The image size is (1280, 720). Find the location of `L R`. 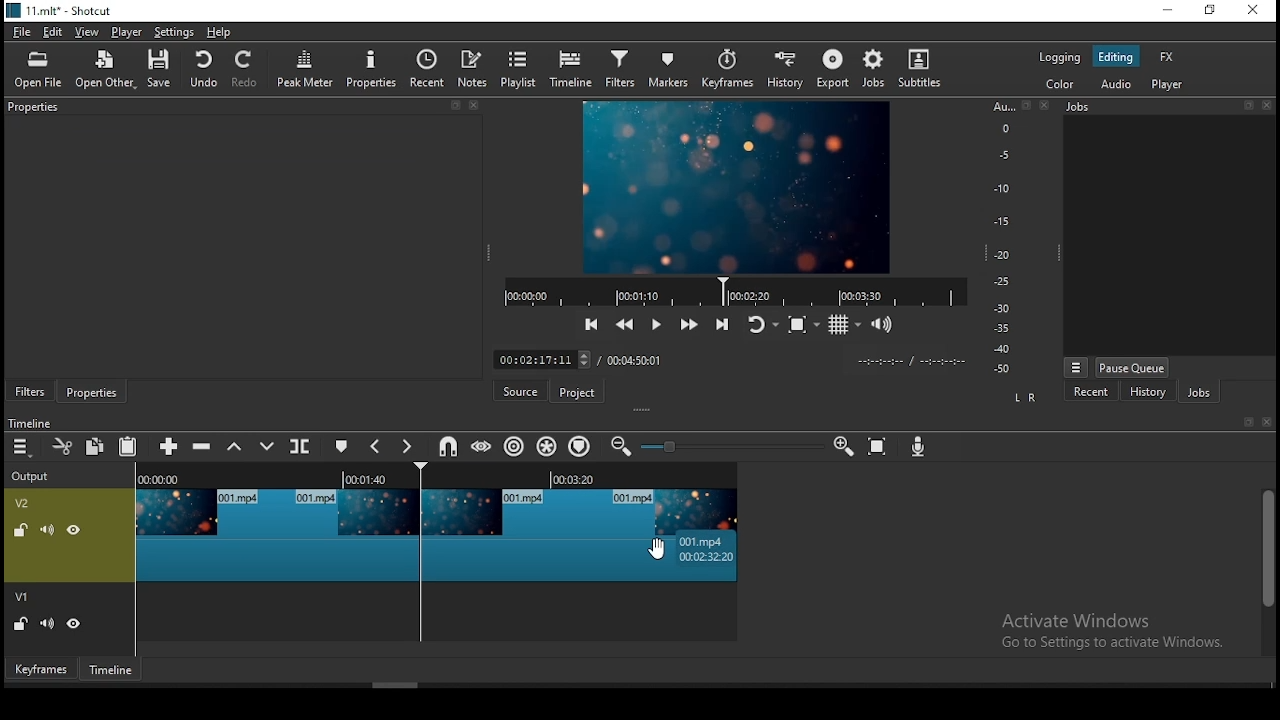

L R is located at coordinates (1024, 399).